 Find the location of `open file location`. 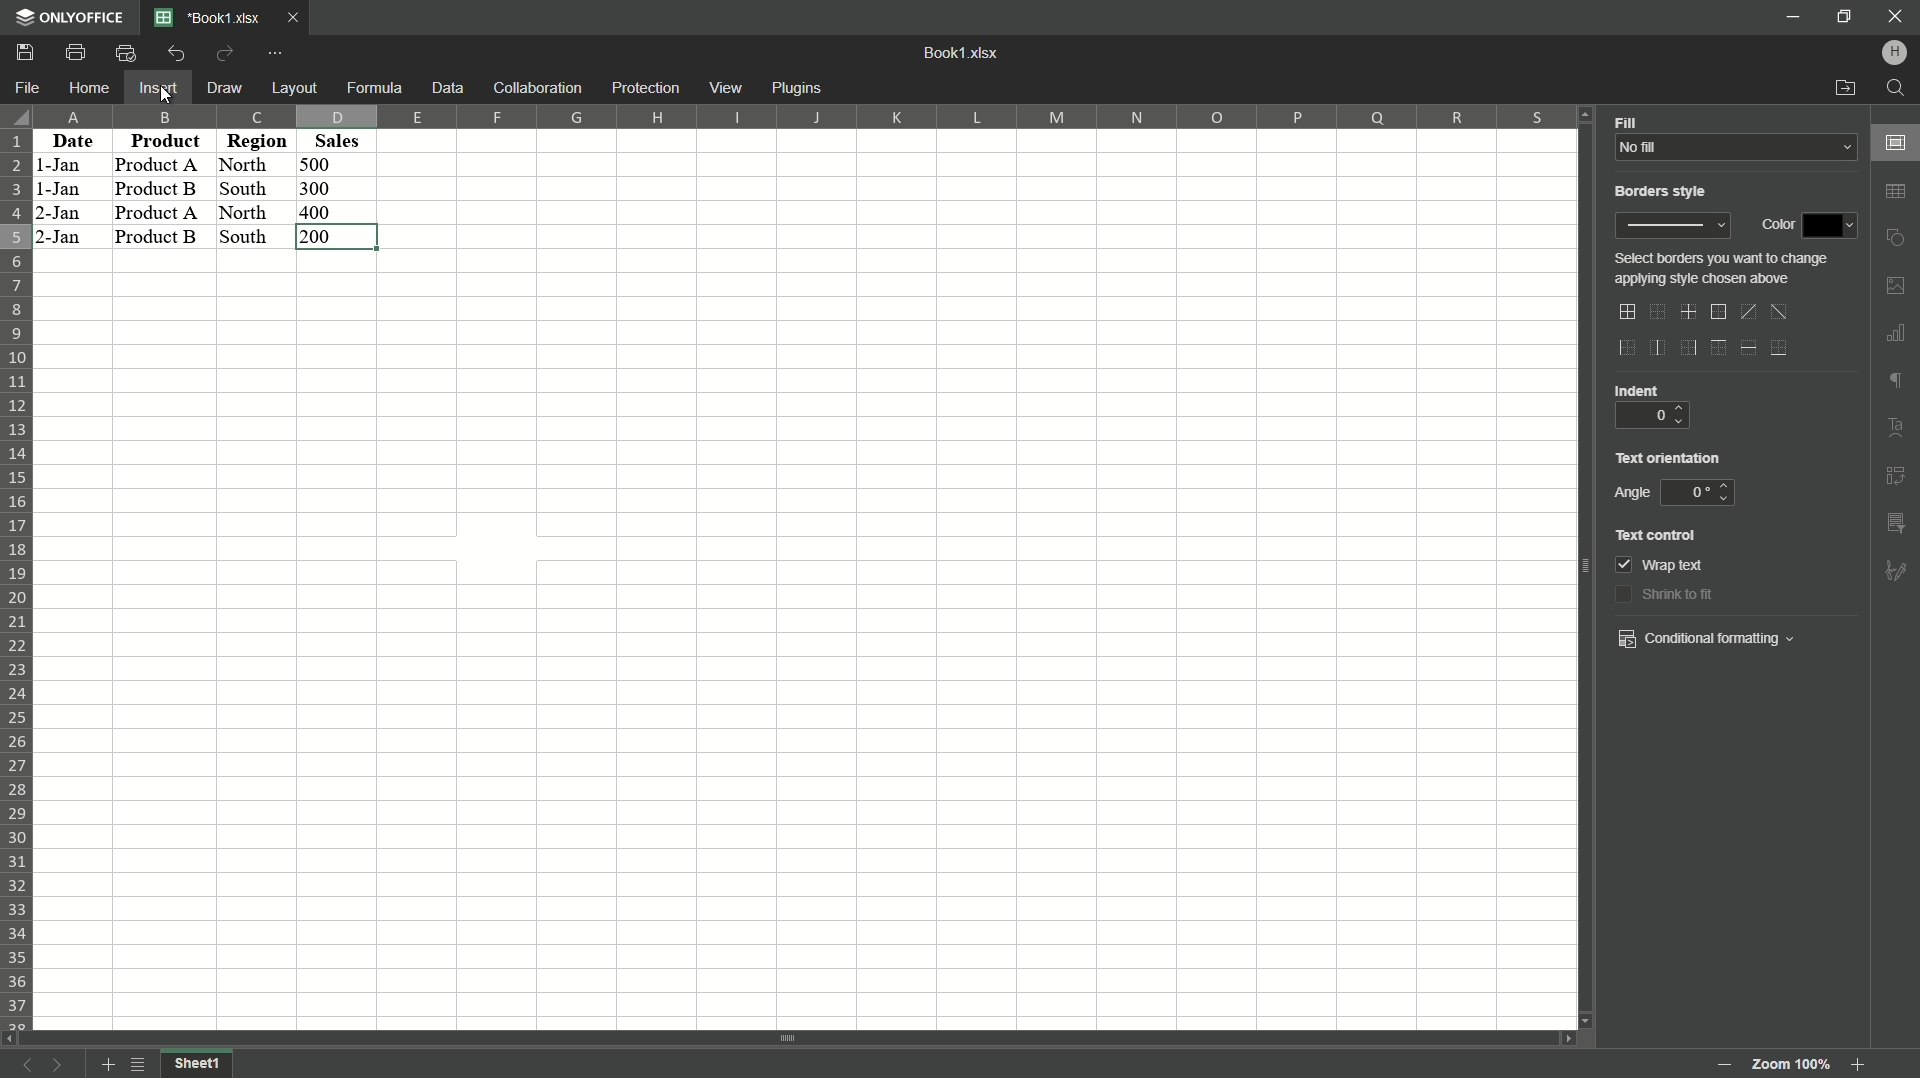

open file location is located at coordinates (1843, 89).